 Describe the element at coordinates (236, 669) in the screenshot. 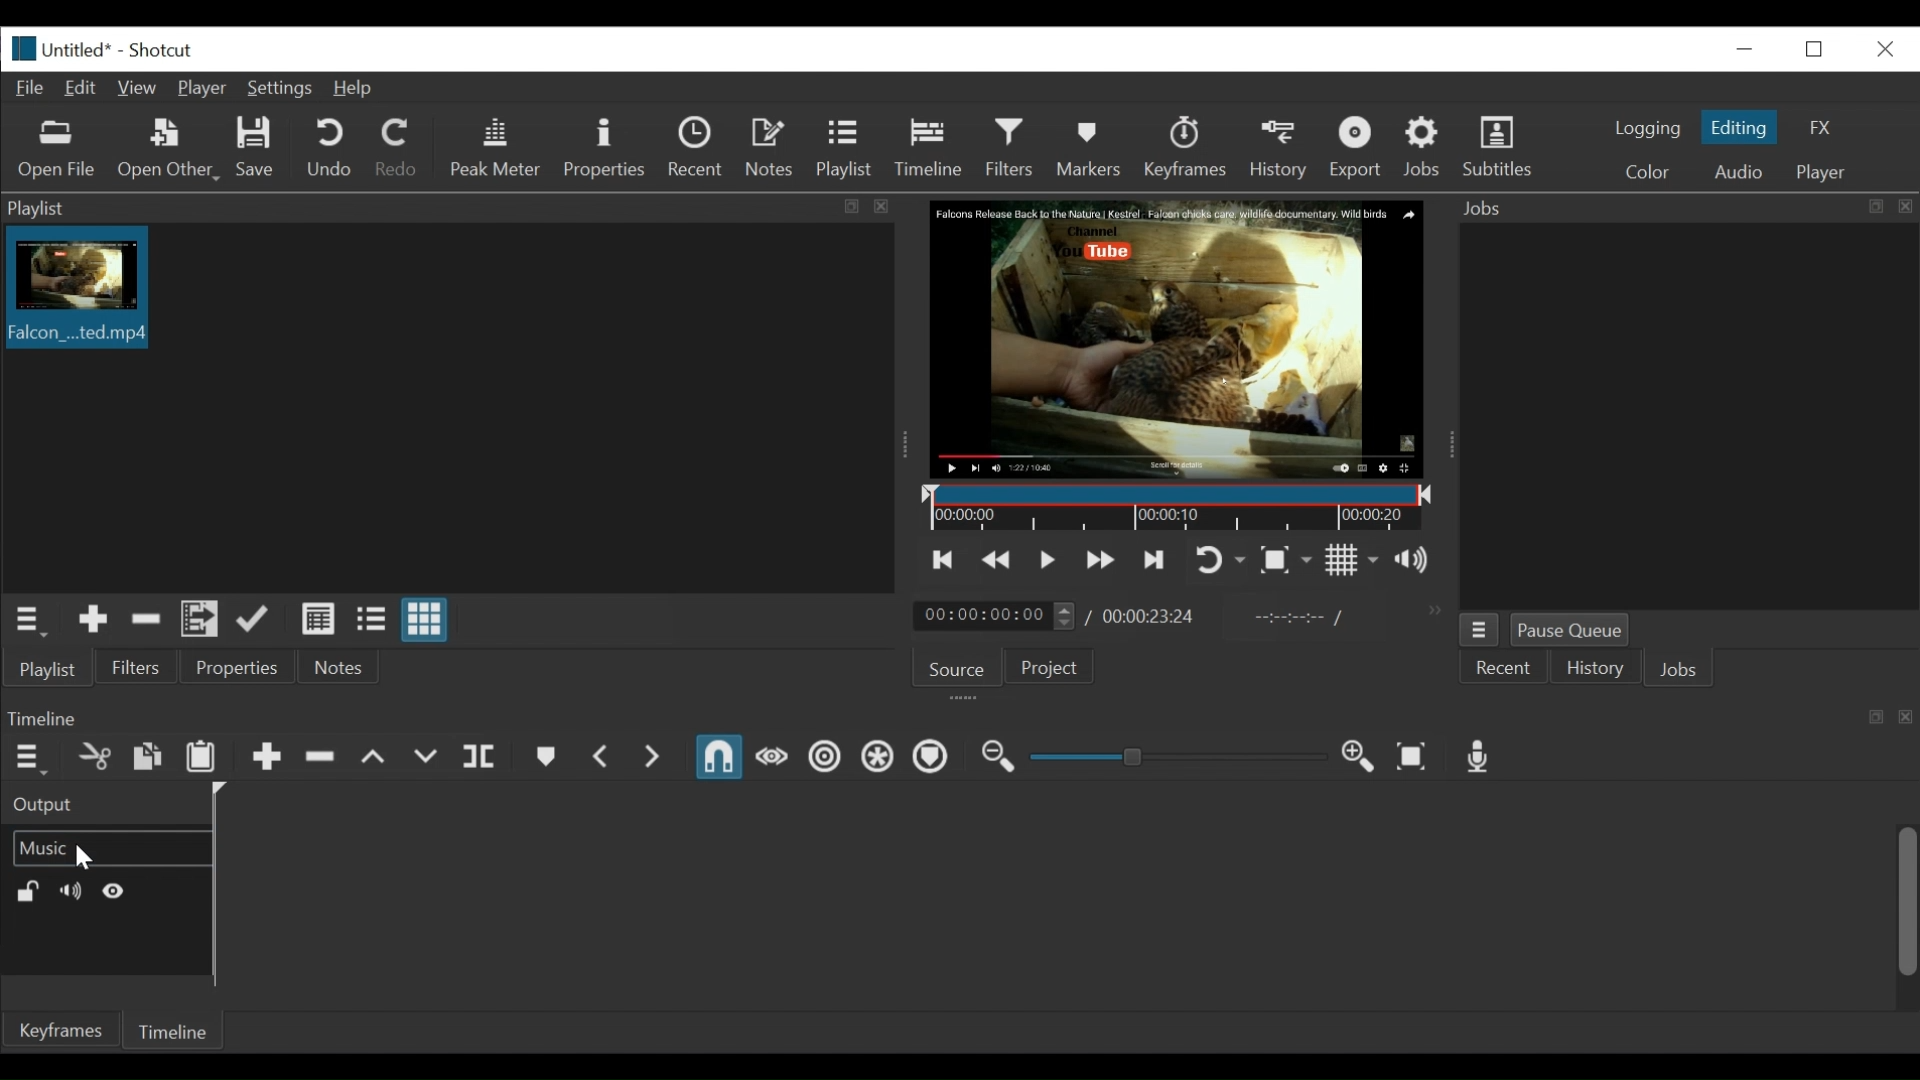

I see `Properties` at that location.